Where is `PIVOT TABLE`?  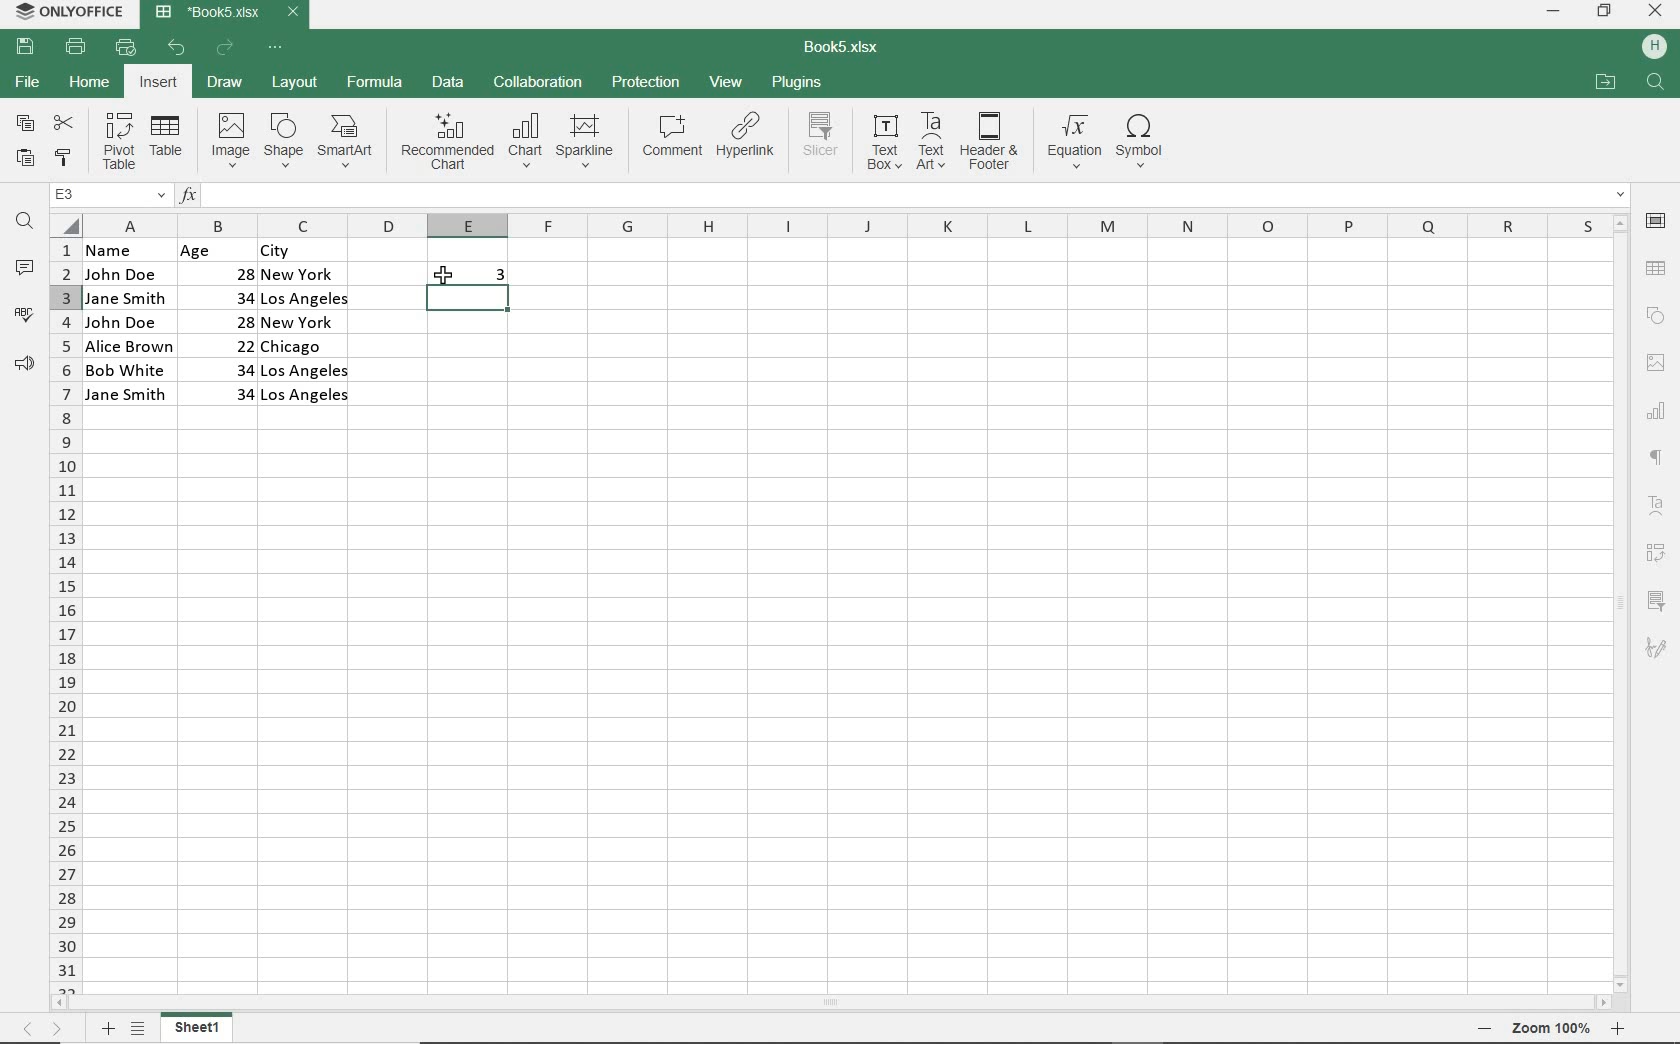
PIVOT TABLE is located at coordinates (1660, 550).